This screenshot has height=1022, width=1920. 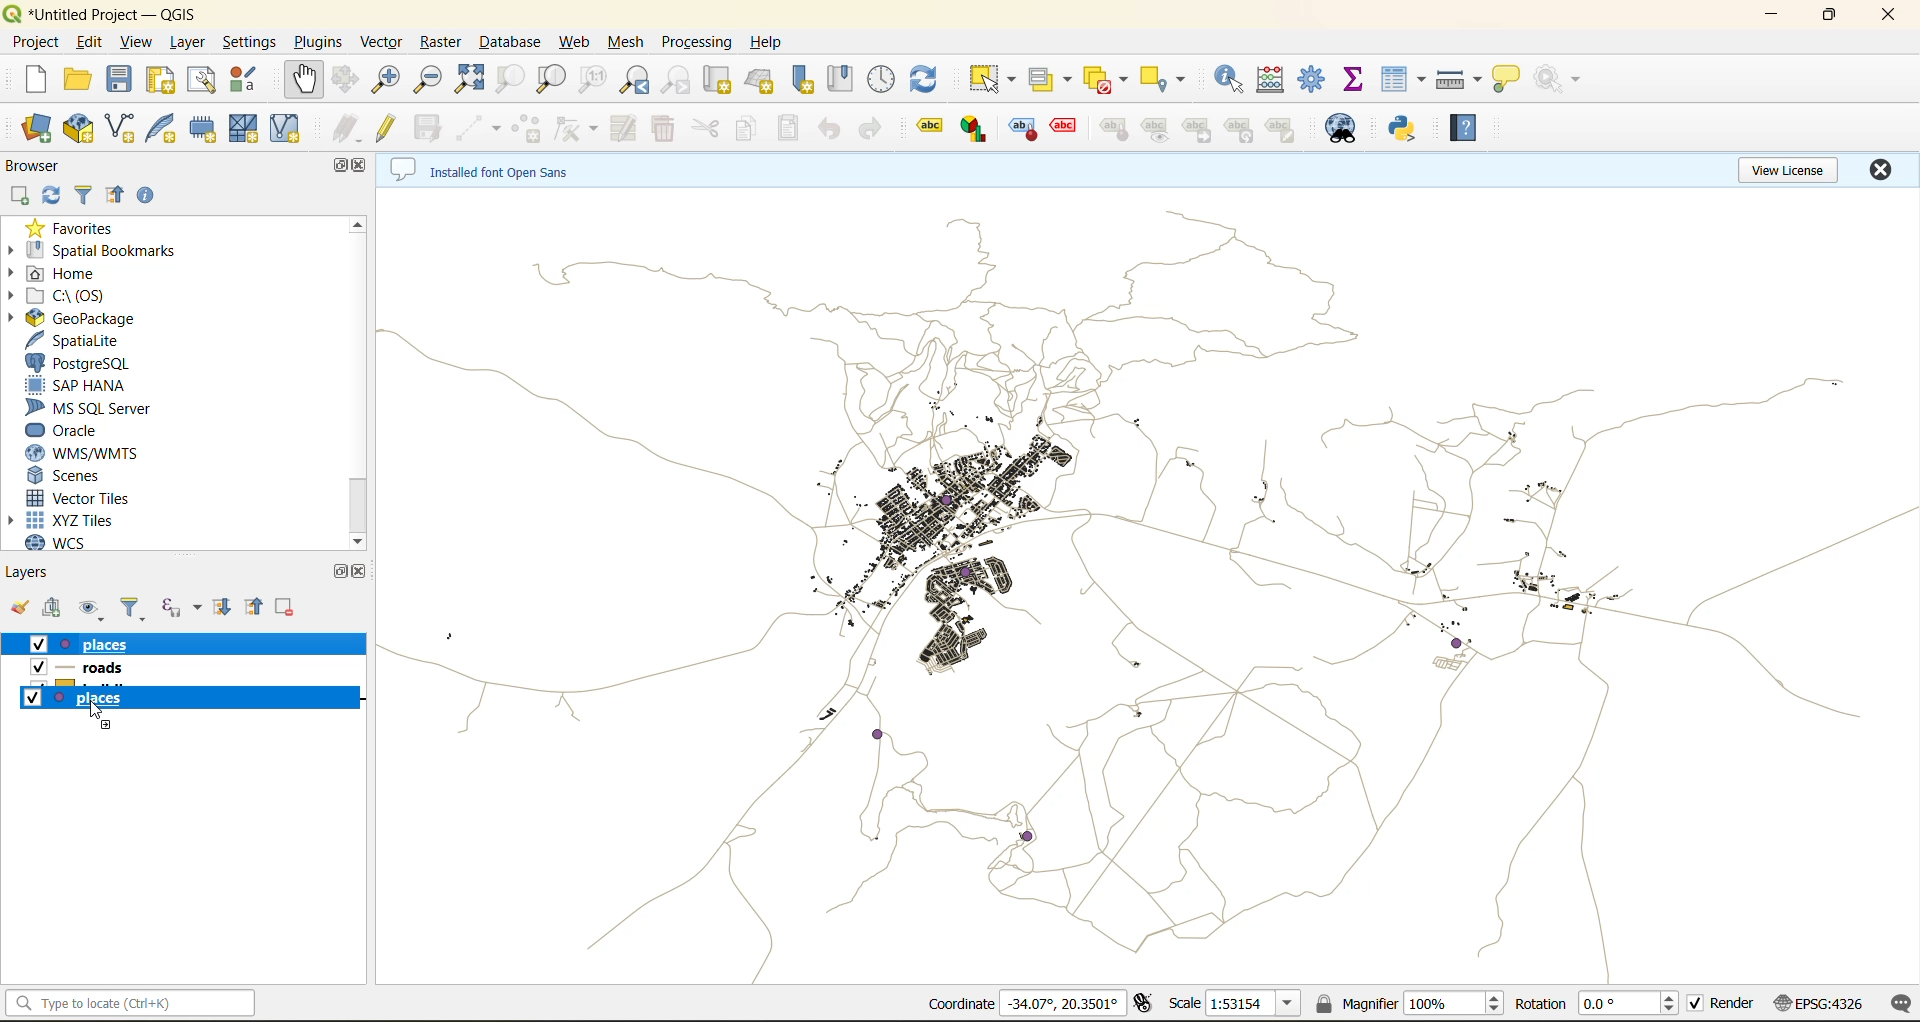 I want to click on roads, so click(x=126, y=674).